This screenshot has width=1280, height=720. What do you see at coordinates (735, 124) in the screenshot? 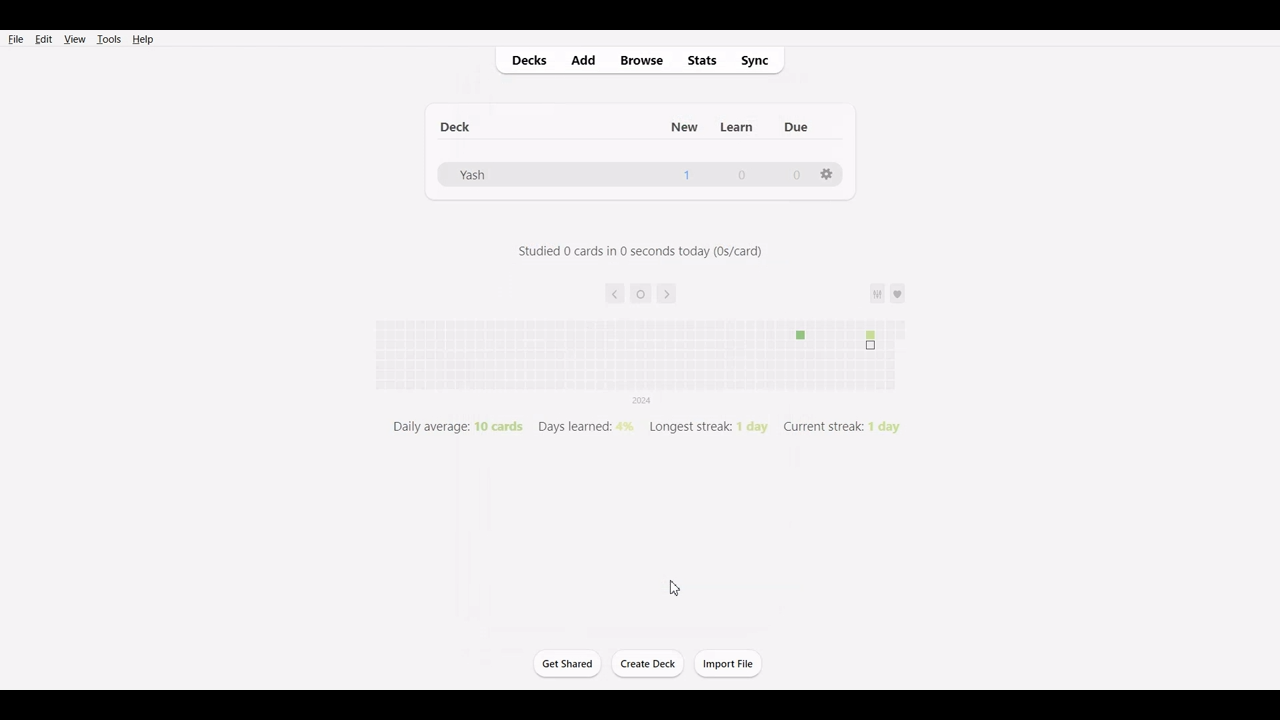
I see `Learn` at bounding box center [735, 124].